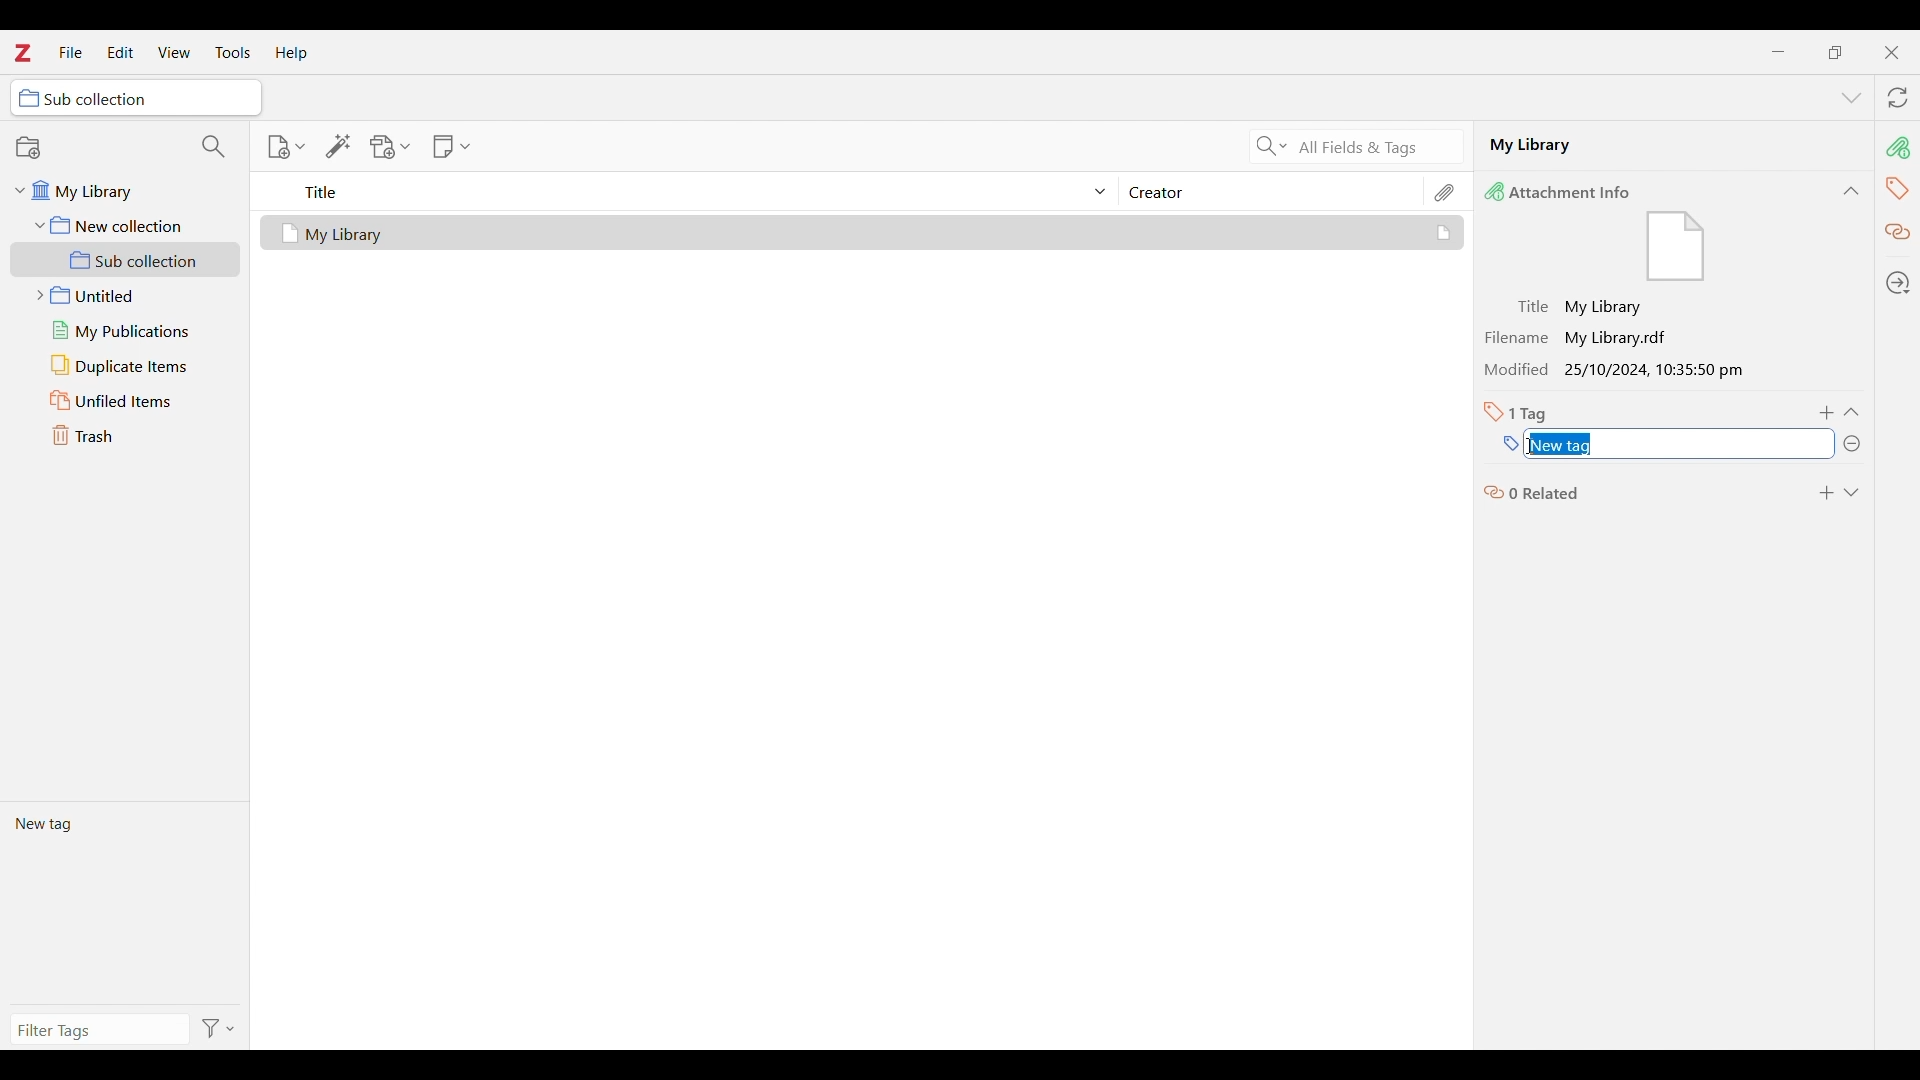  What do you see at coordinates (696, 191) in the screenshot?
I see `Sort title column` at bounding box center [696, 191].